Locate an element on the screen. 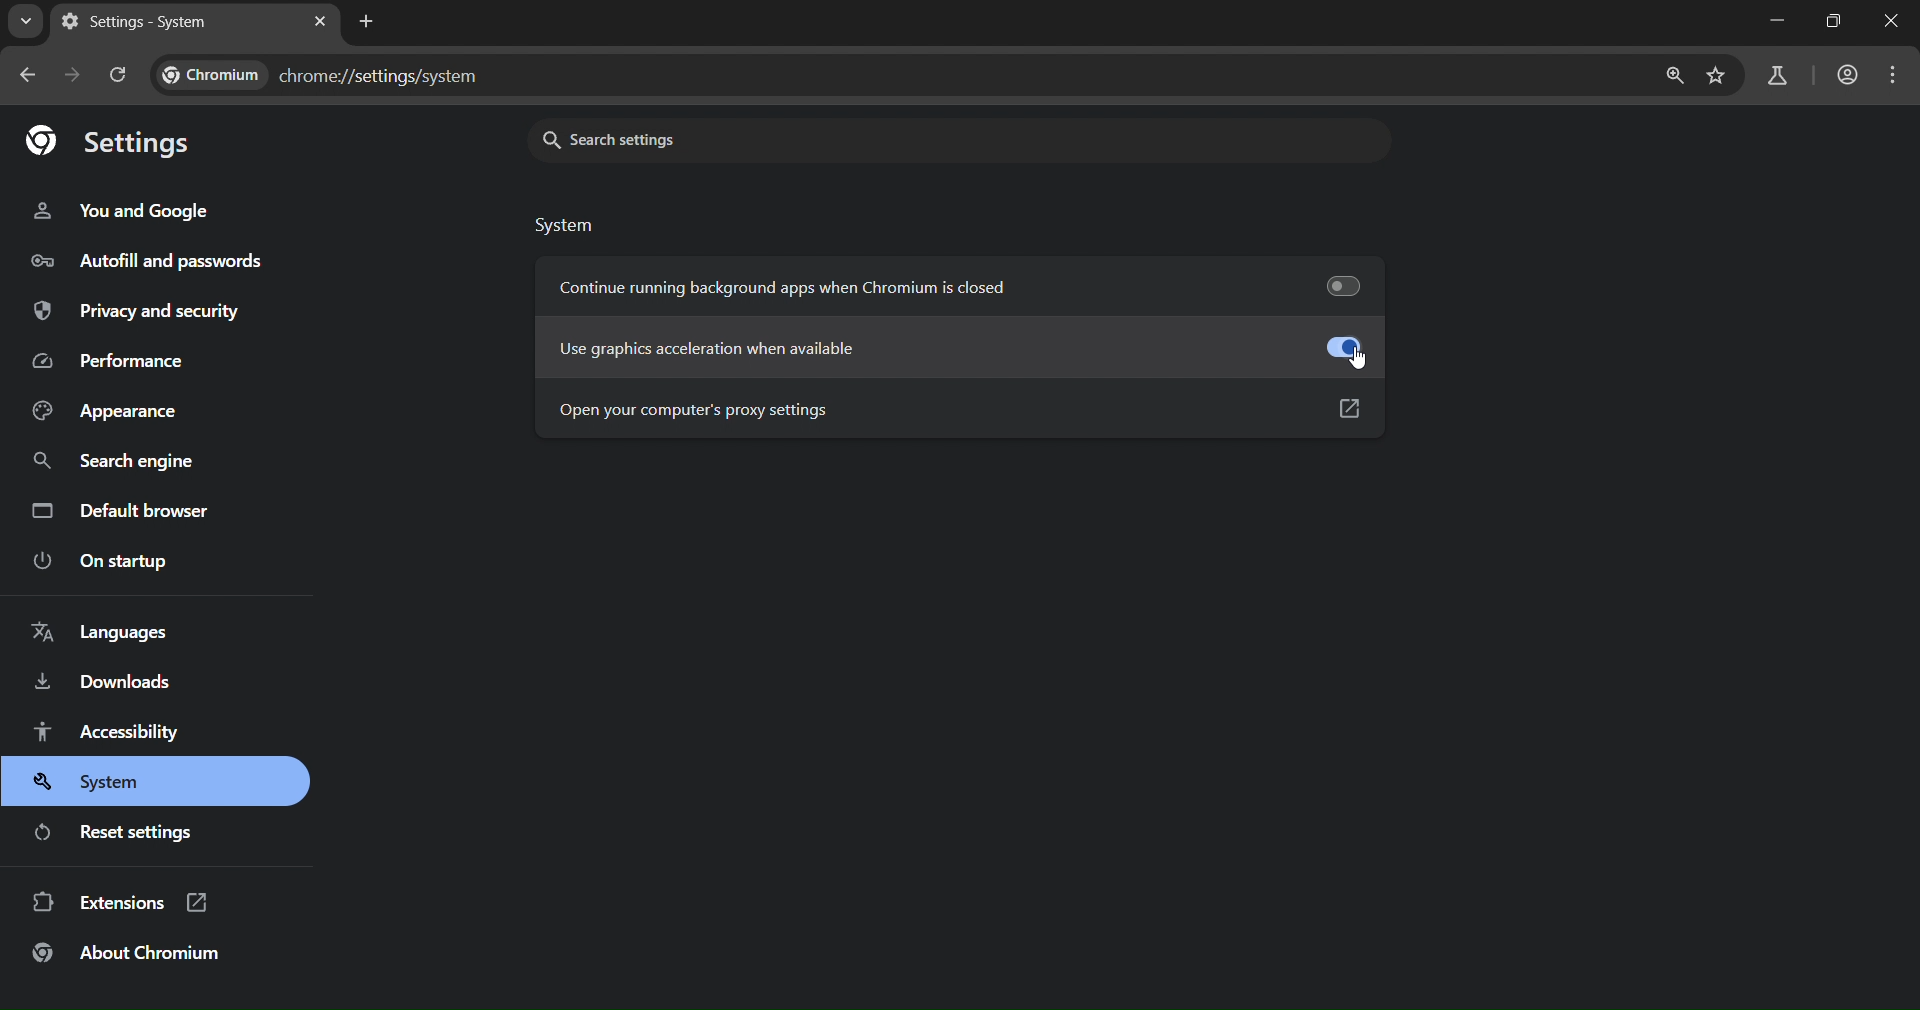 Image resolution: width=1920 pixels, height=1010 pixels. accessibility is located at coordinates (114, 735).